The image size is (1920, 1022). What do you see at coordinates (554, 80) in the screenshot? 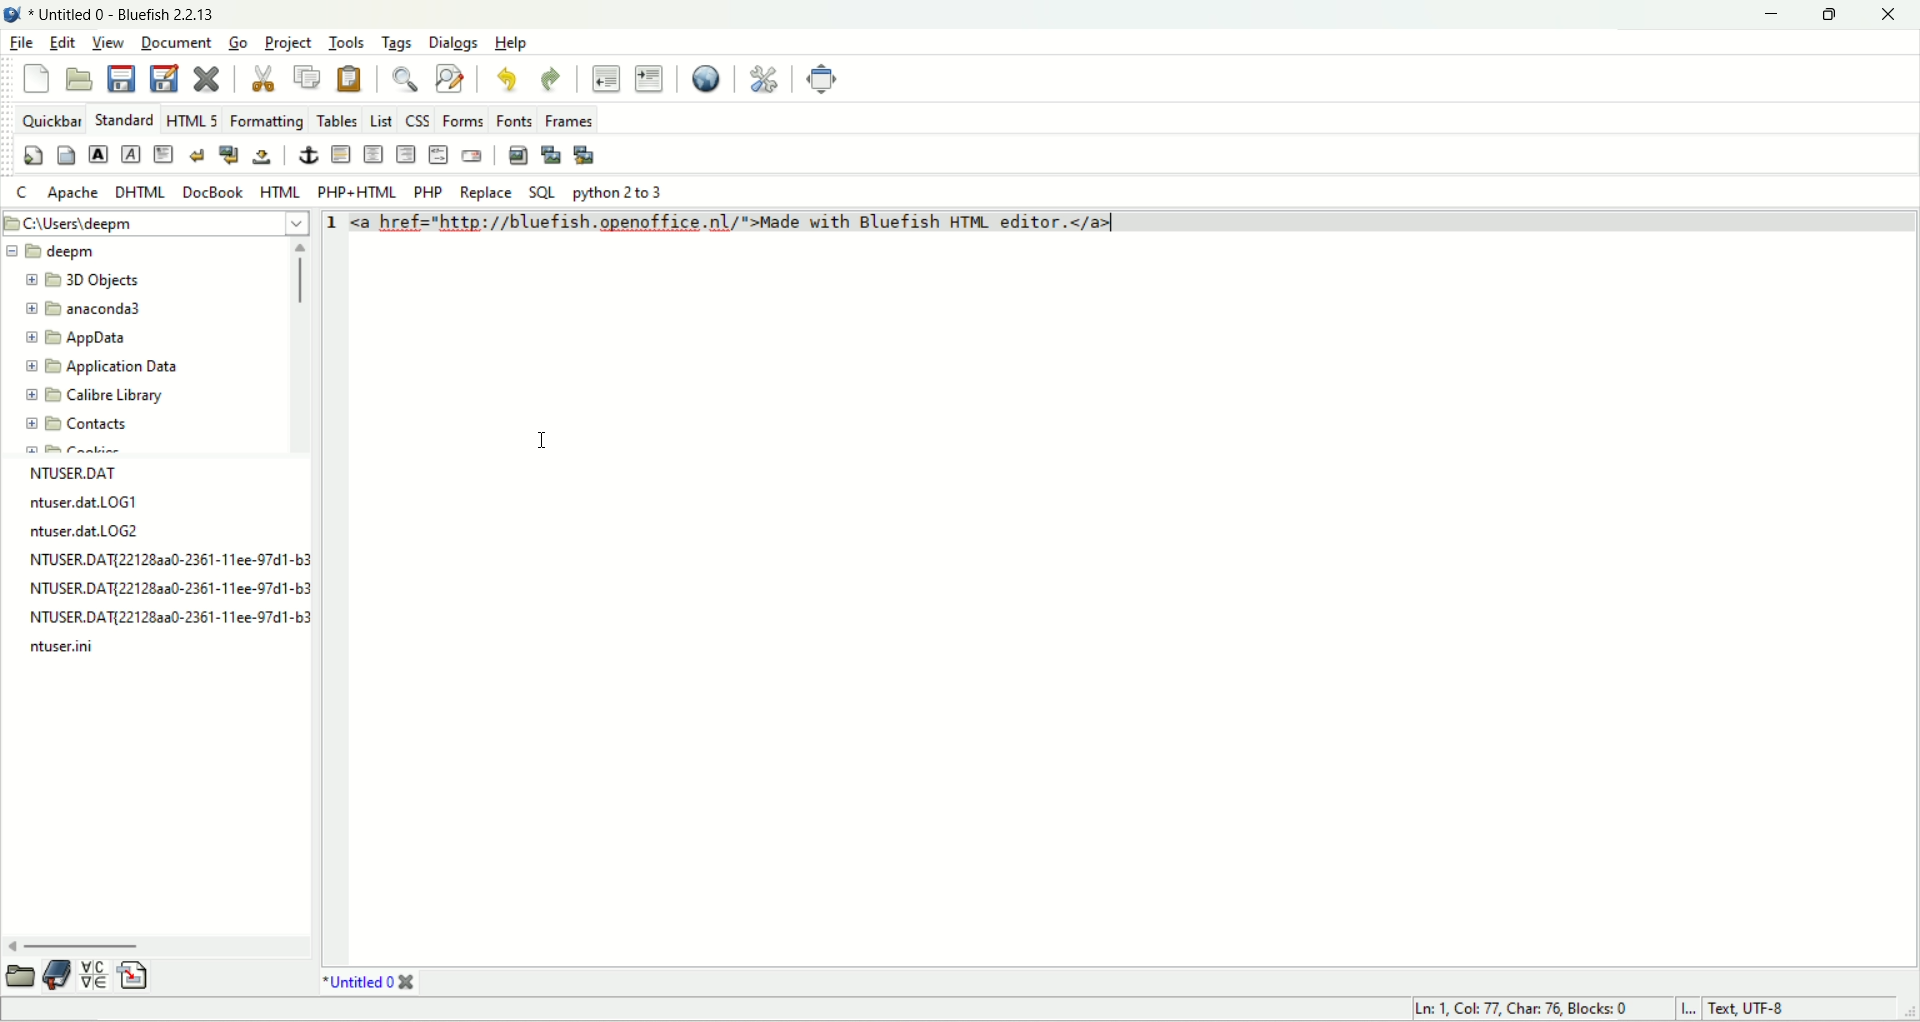
I see `redo` at bounding box center [554, 80].